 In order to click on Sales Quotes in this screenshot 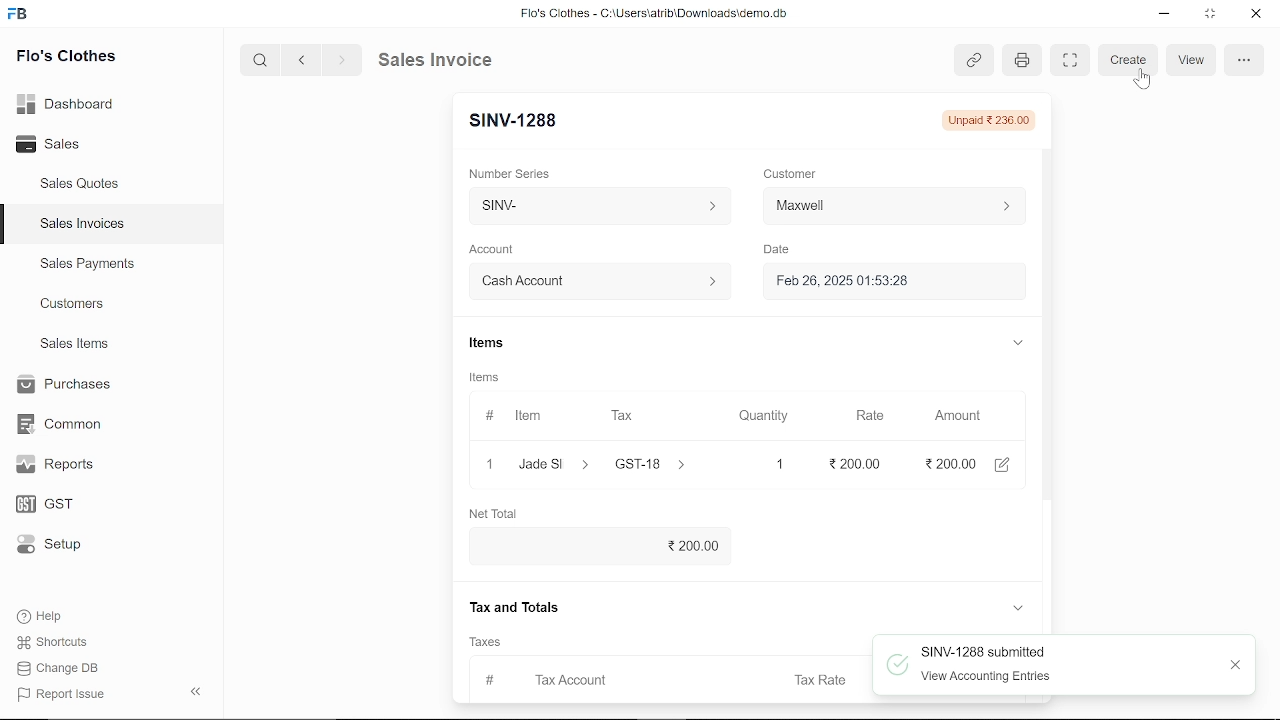, I will do `click(82, 185)`.